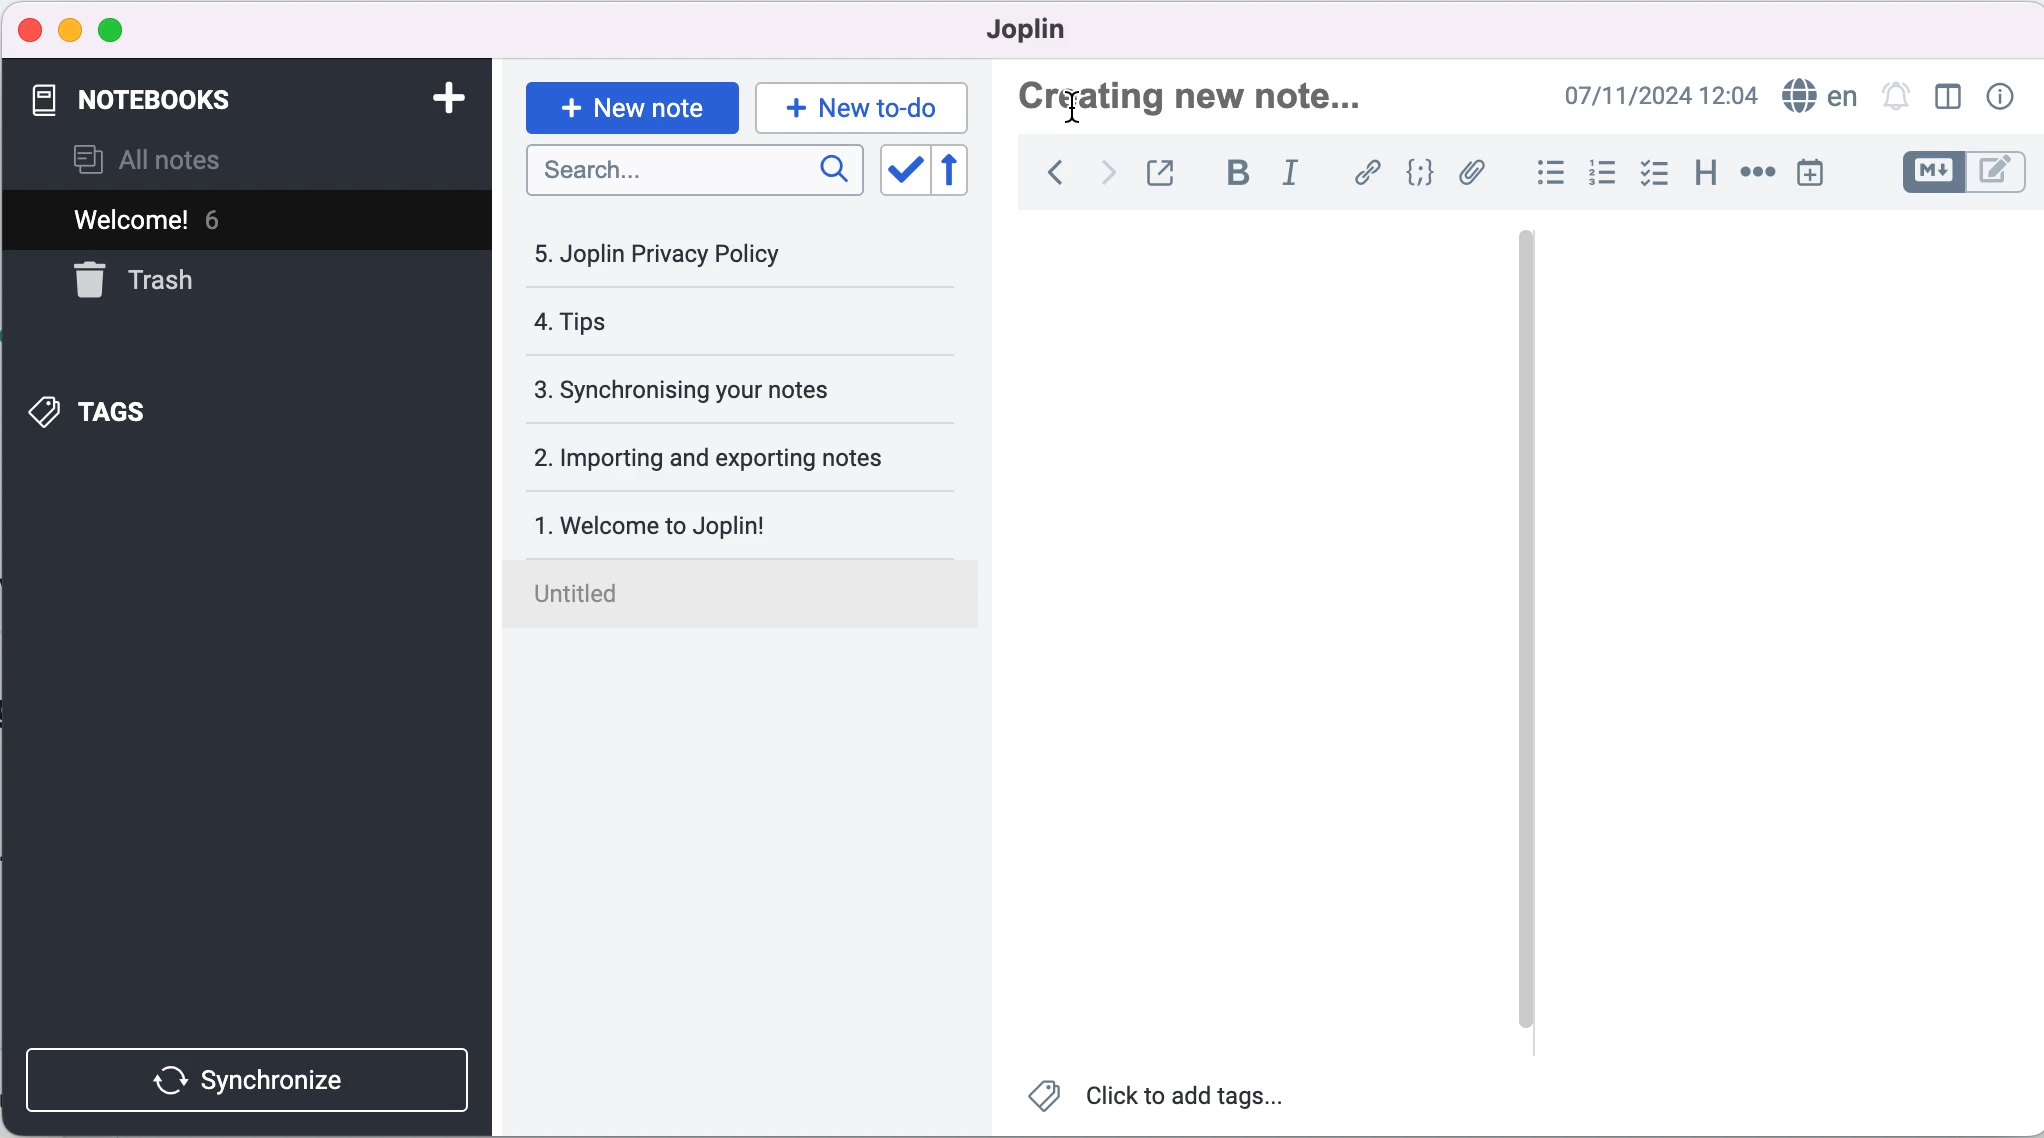  I want to click on welcome! 6, so click(222, 221).